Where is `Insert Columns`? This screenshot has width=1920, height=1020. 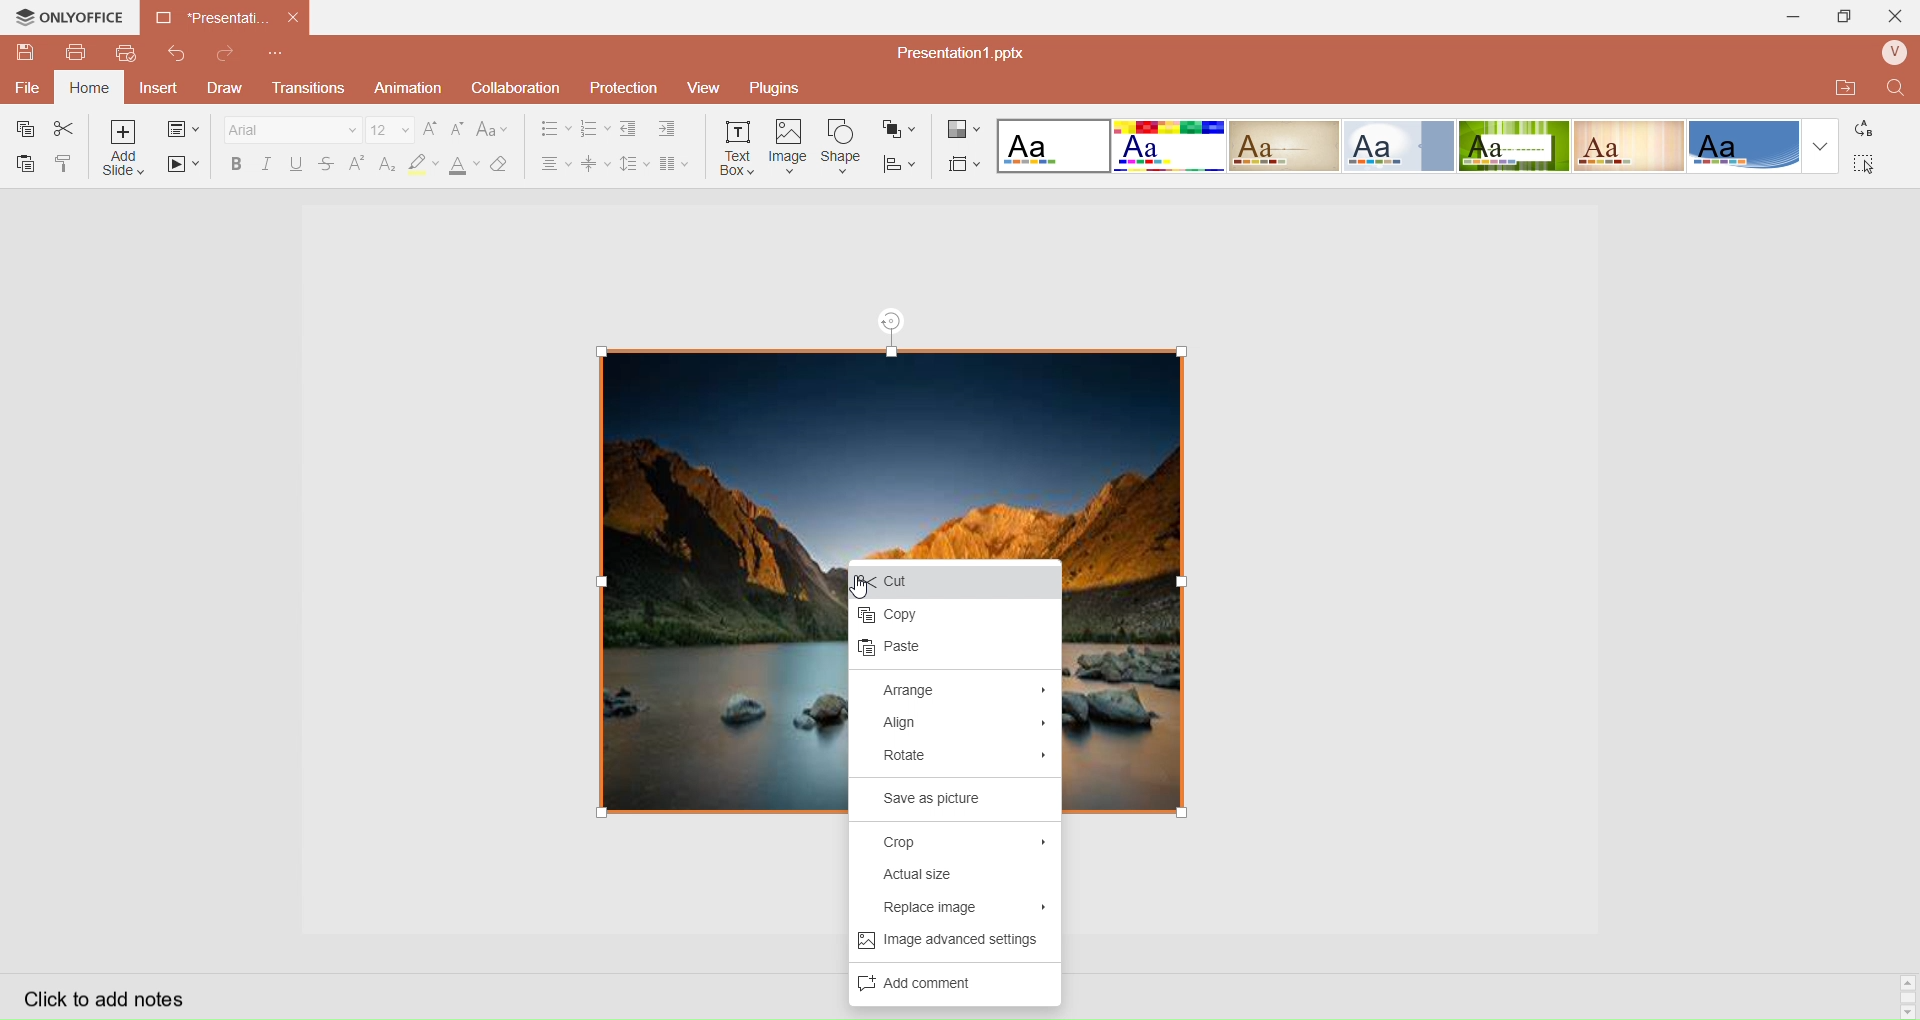
Insert Columns is located at coordinates (675, 164).